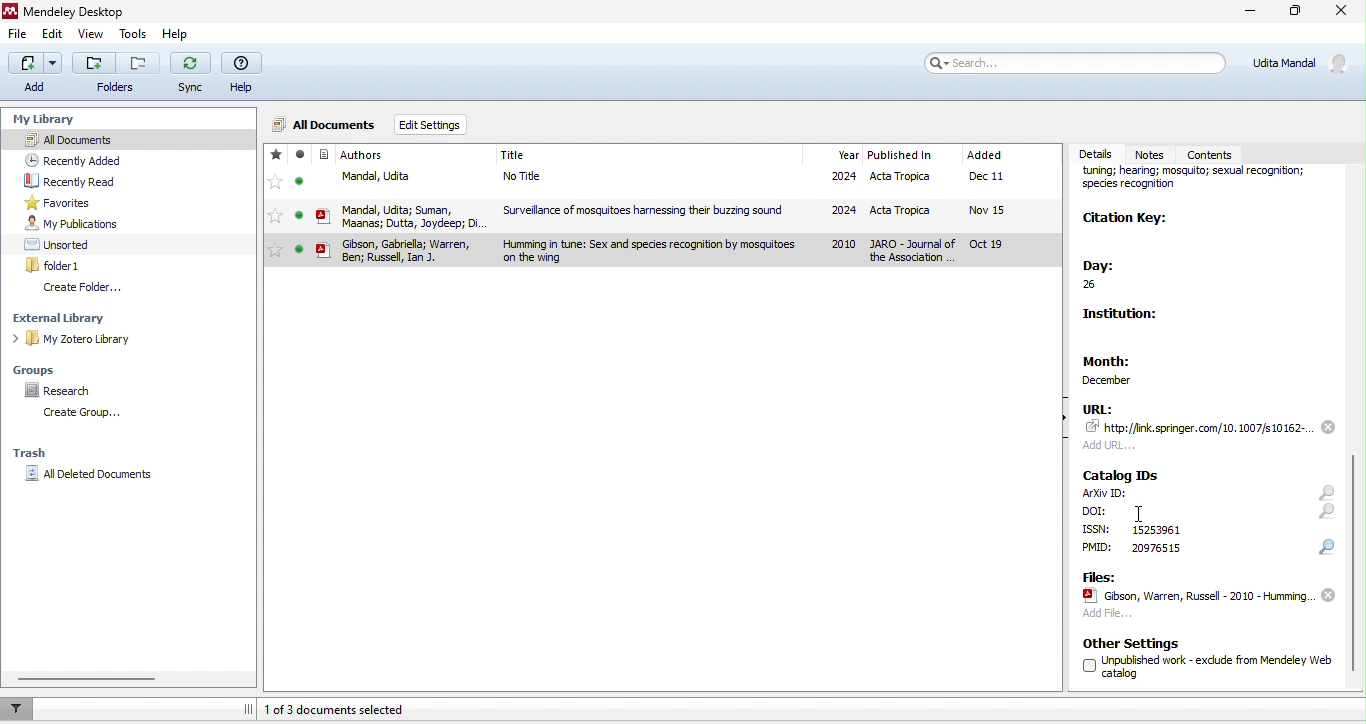  I want to click on text, so click(1156, 529).